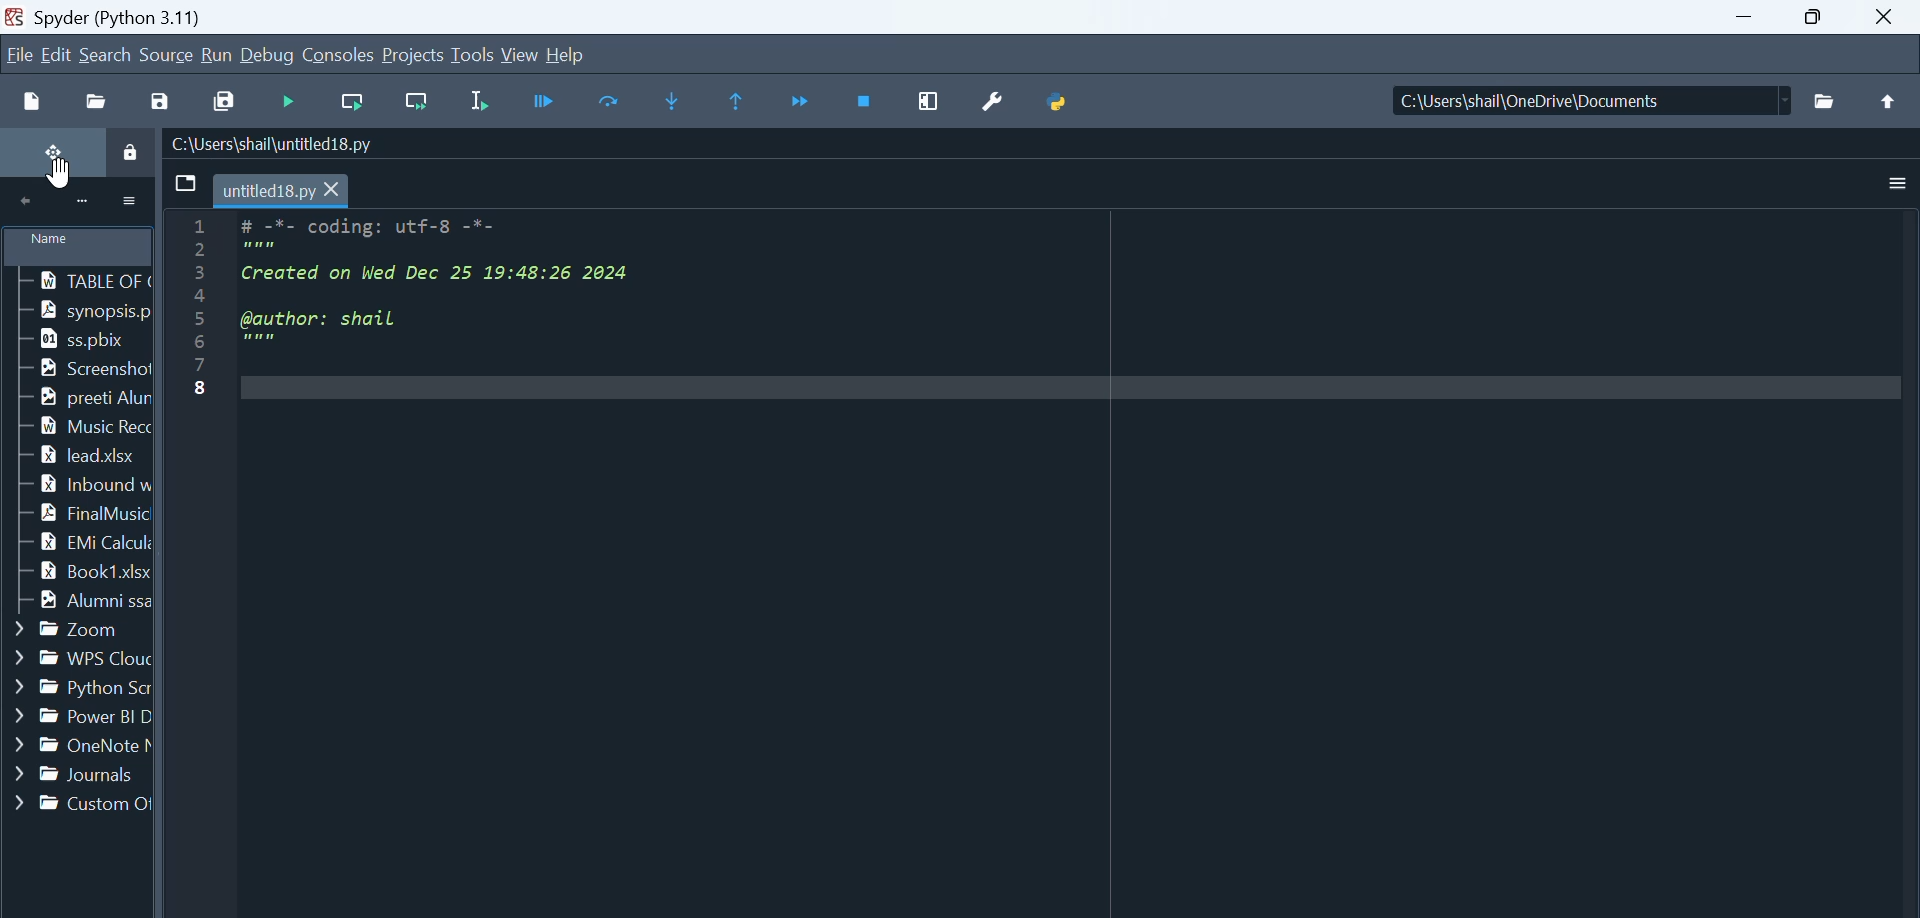 Image resolution: width=1920 pixels, height=918 pixels. Describe the element at coordinates (50, 153) in the screenshot. I see `unlock position` at that location.